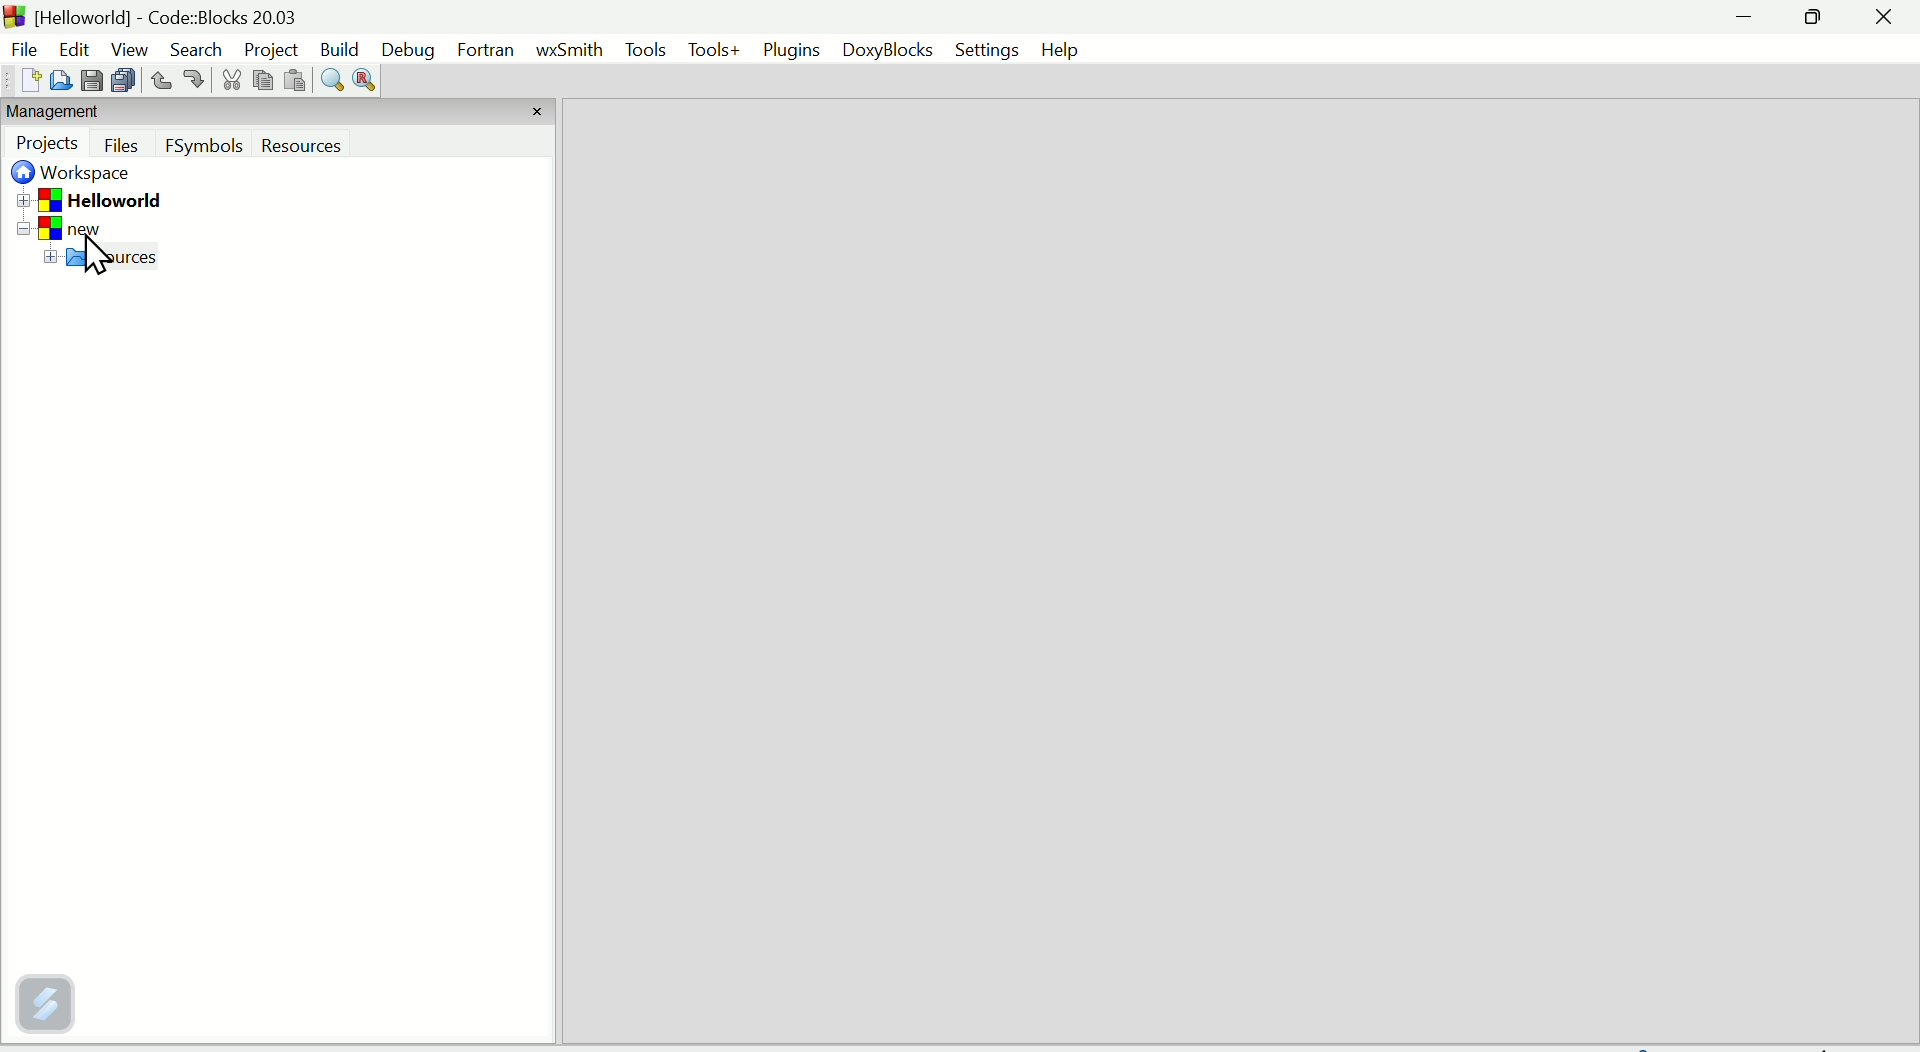 The image size is (1920, 1052). Describe the element at coordinates (330, 83) in the screenshot. I see `Find` at that location.